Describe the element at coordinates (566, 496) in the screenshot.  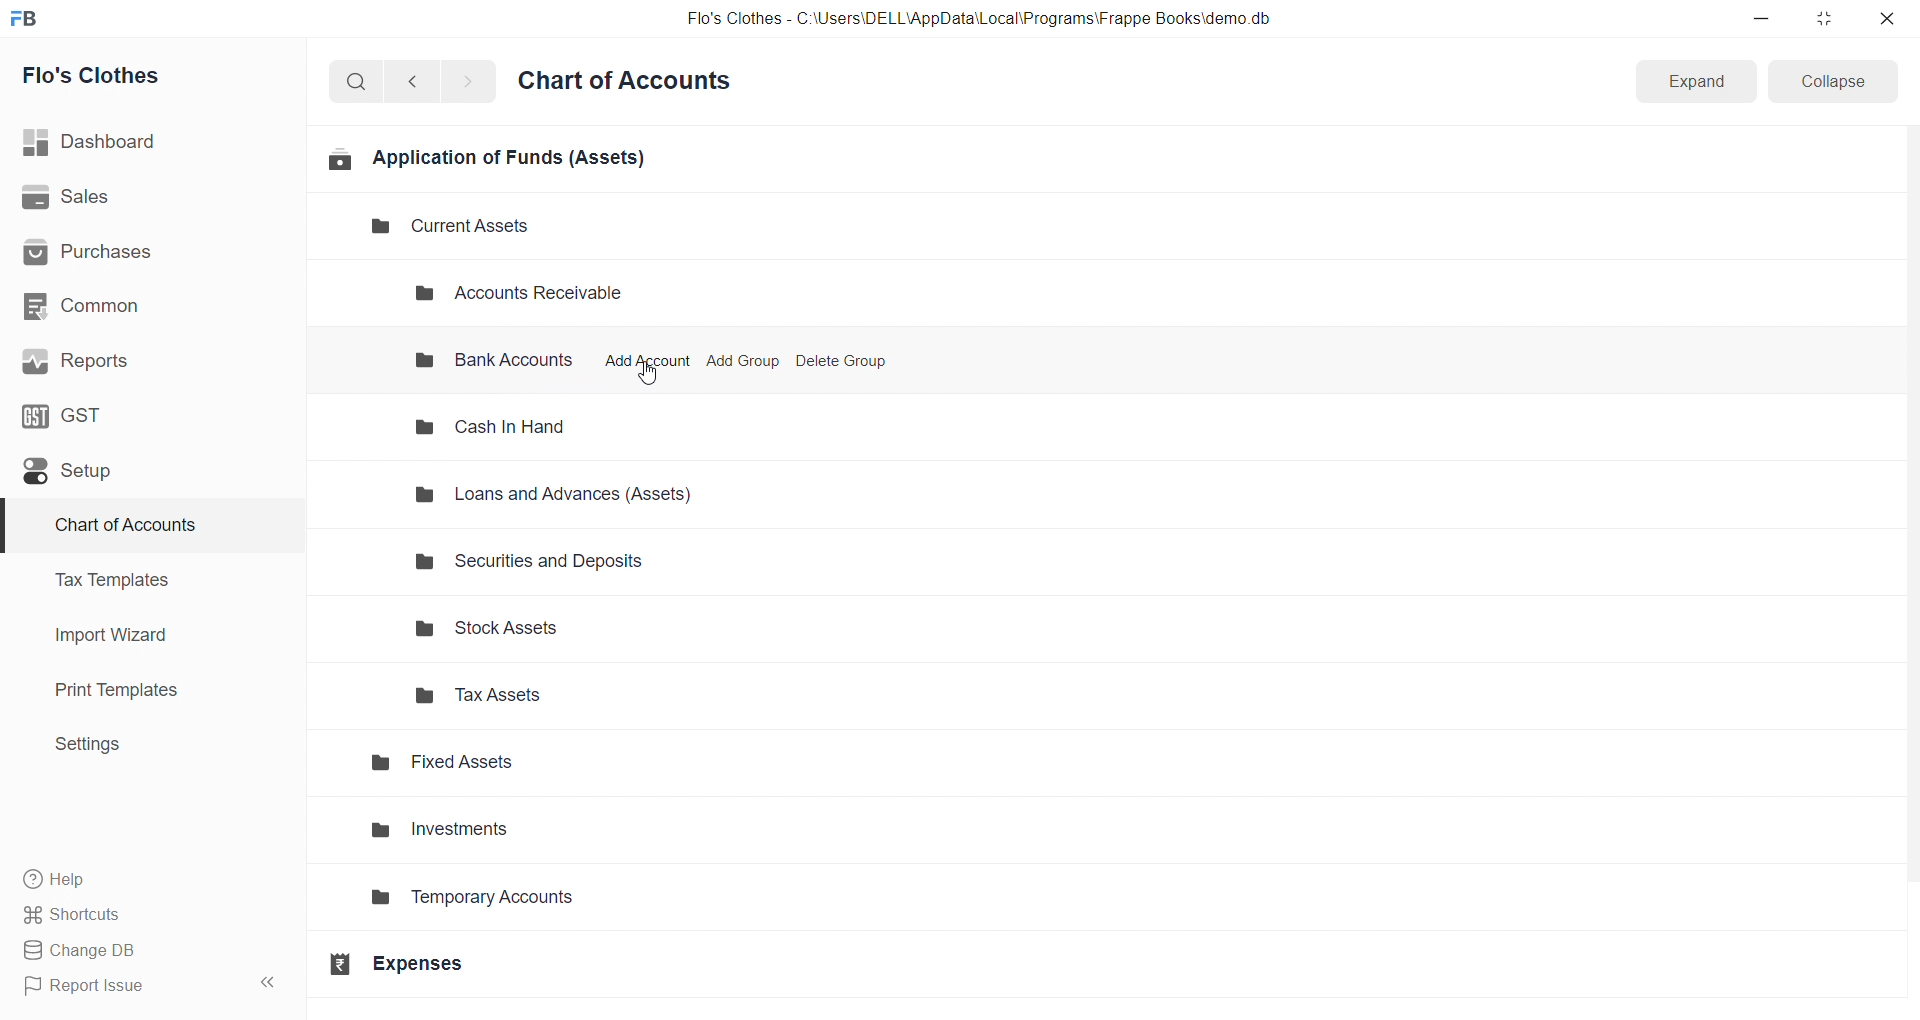
I see `Loans and Advances (Assets)` at that location.